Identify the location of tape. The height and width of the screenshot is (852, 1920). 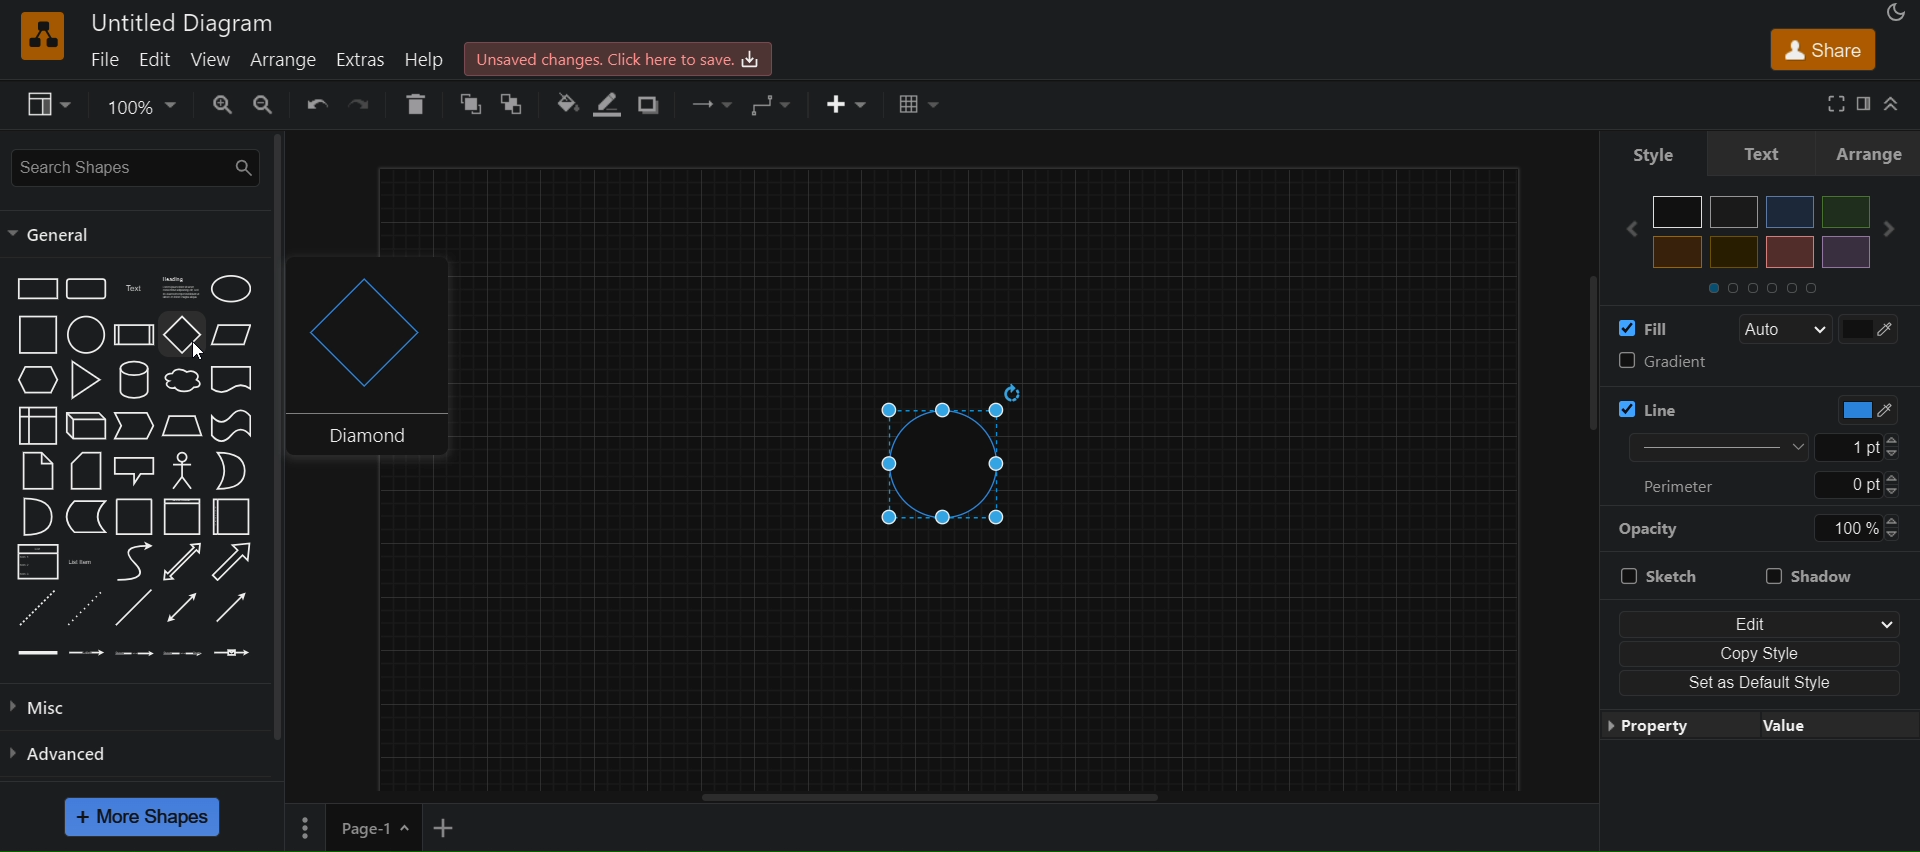
(235, 424).